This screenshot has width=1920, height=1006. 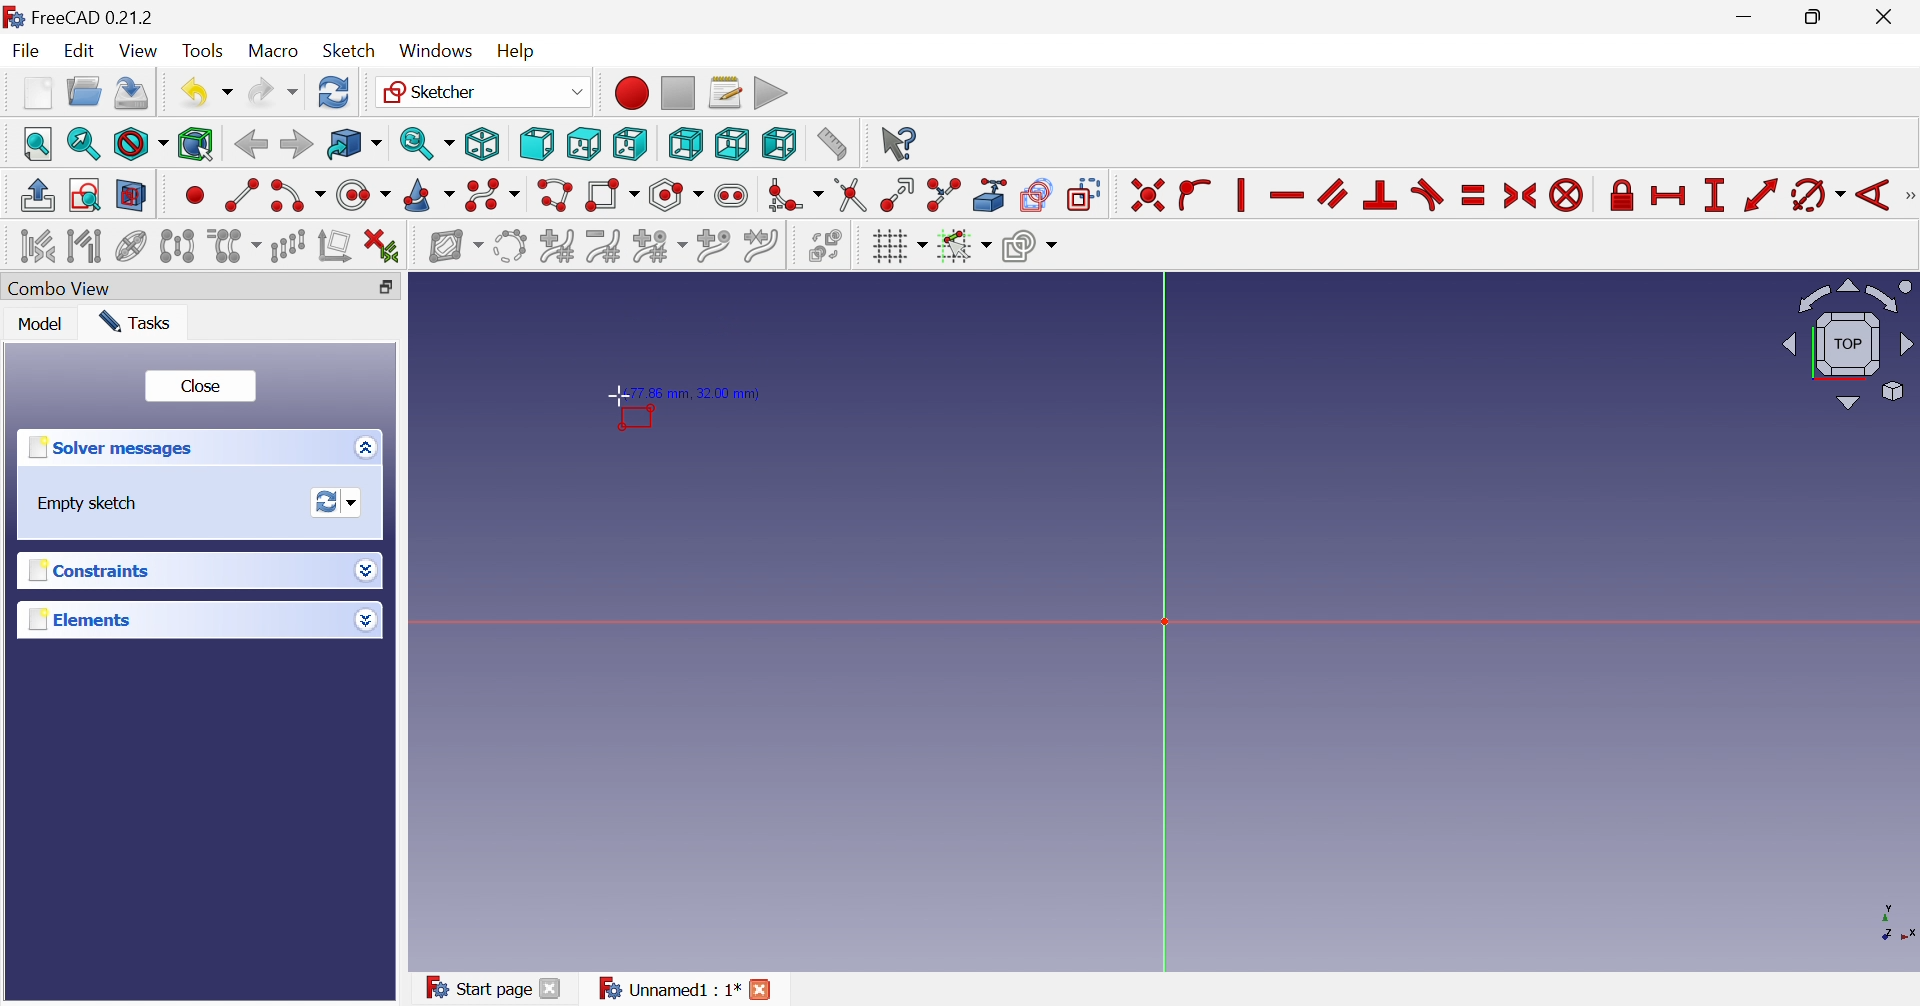 I want to click on Constraints, so click(x=85, y=573).